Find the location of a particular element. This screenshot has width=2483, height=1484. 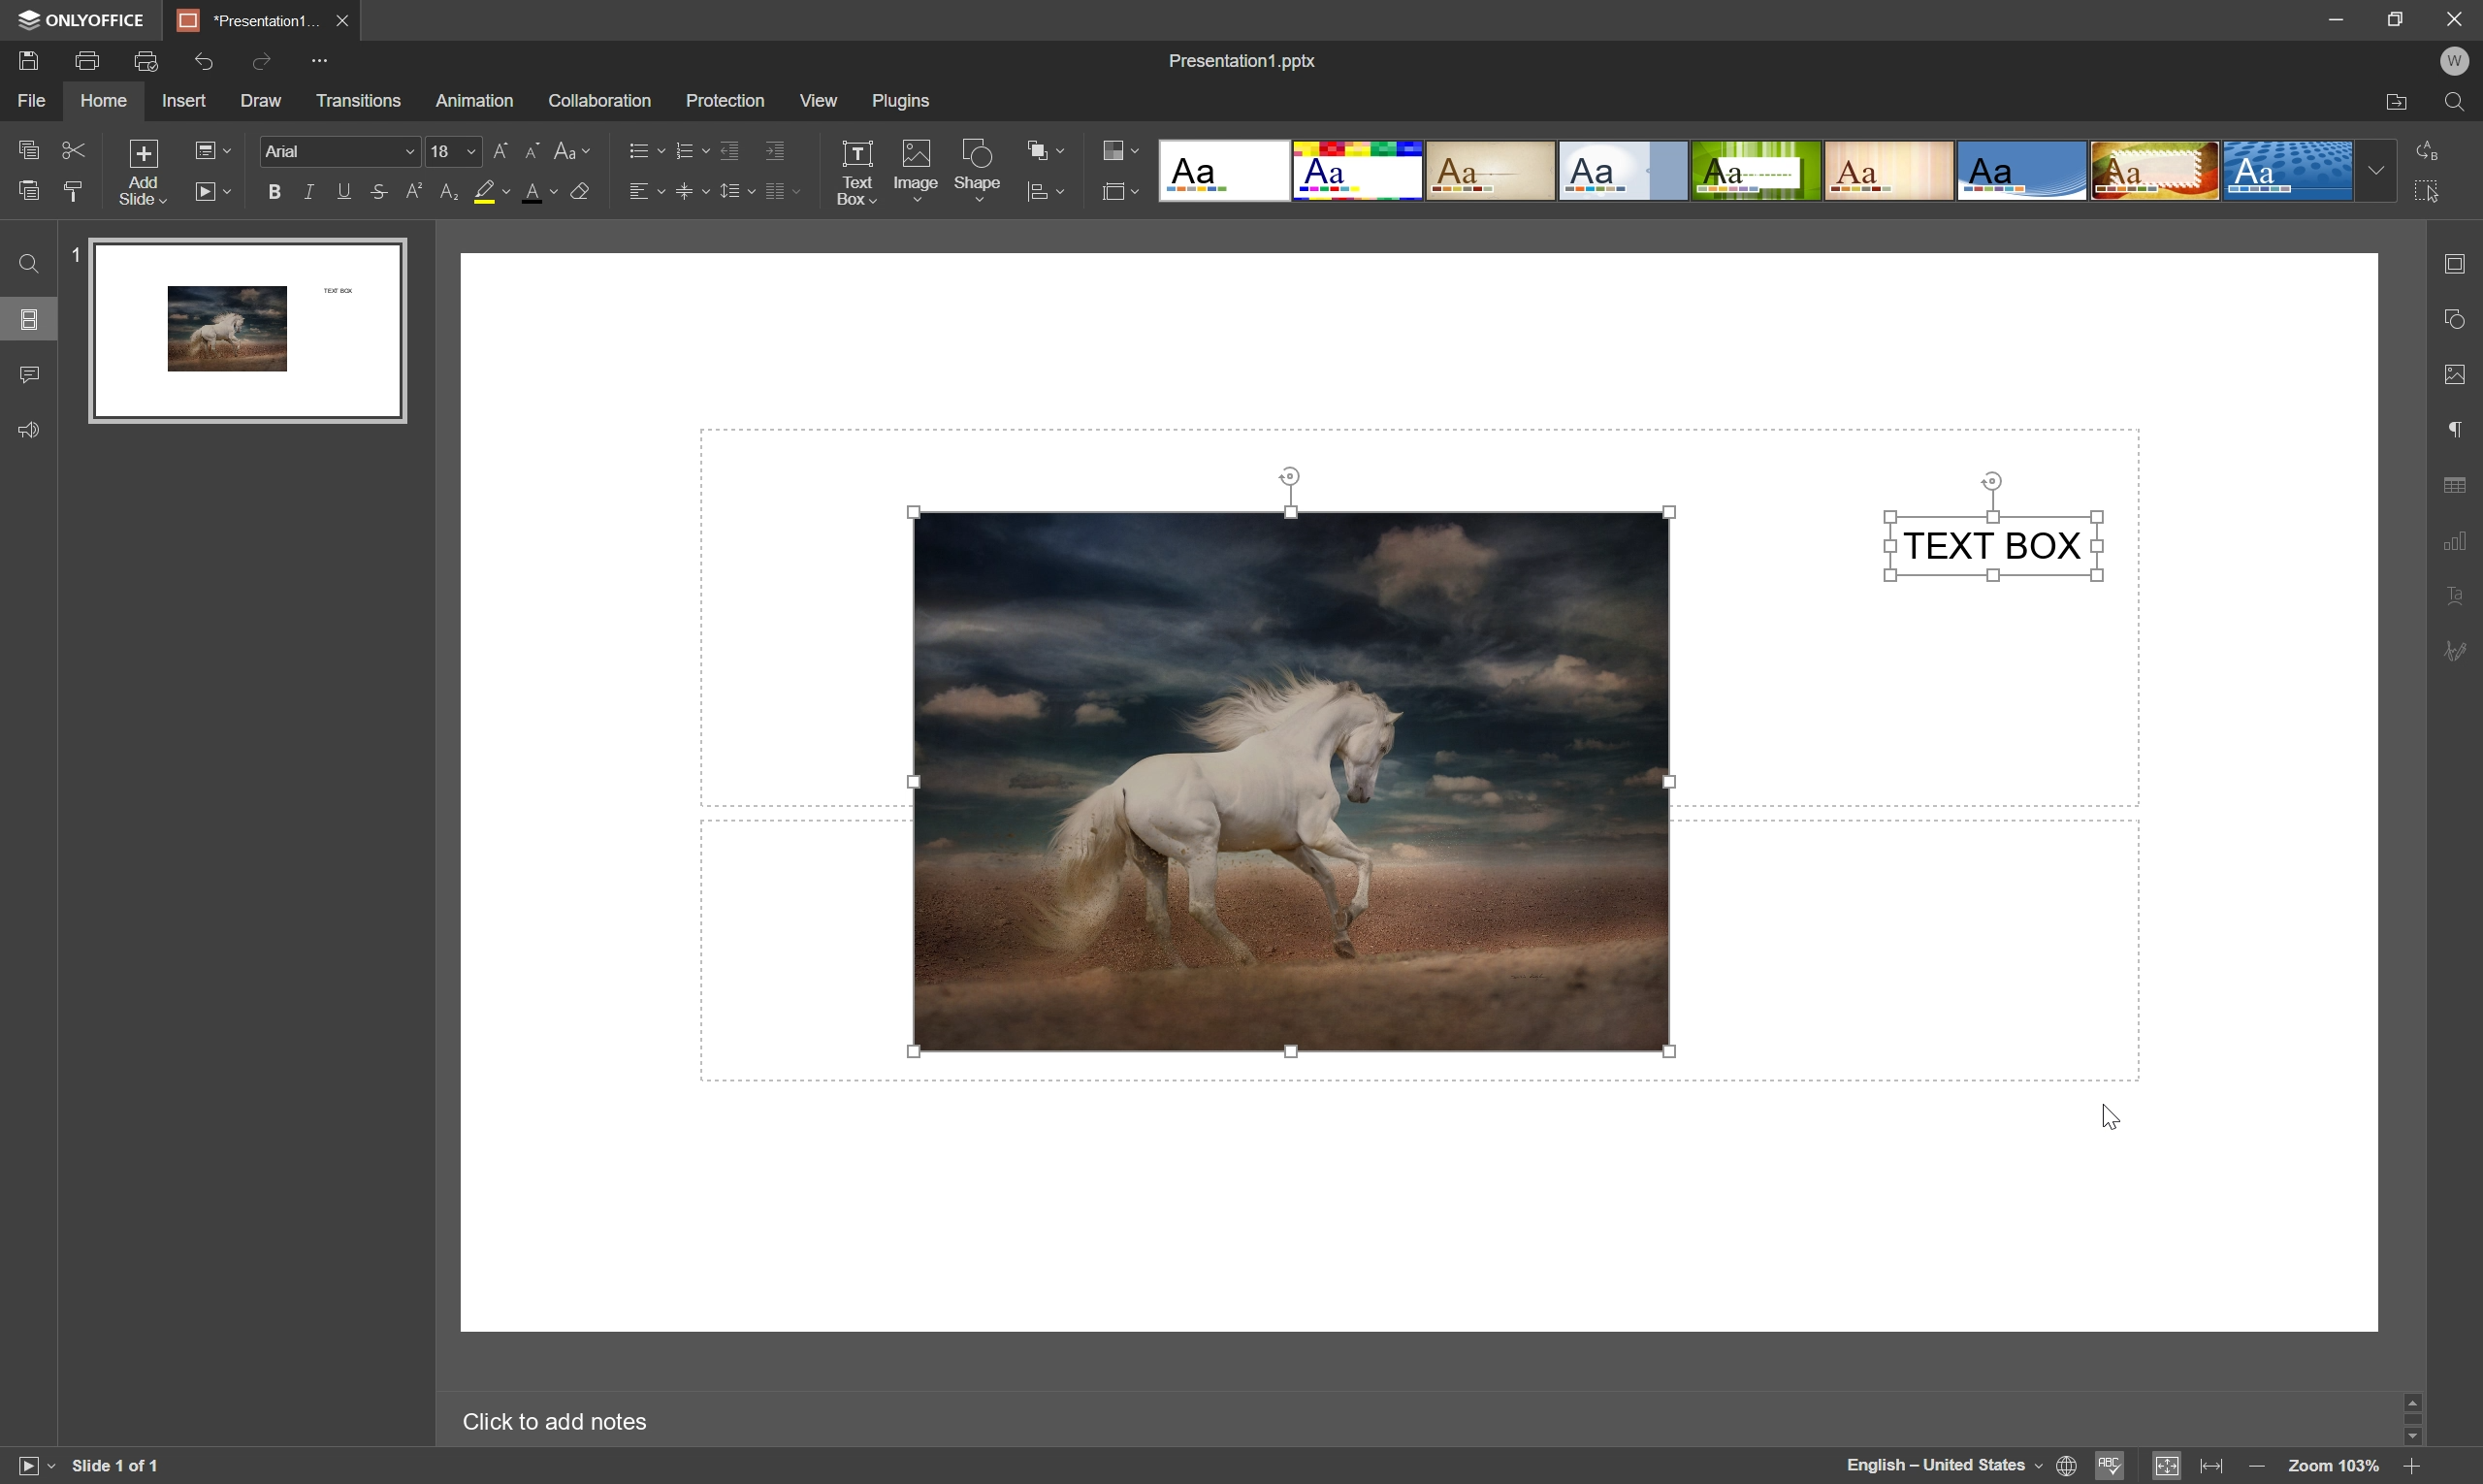

comments is located at coordinates (34, 372).